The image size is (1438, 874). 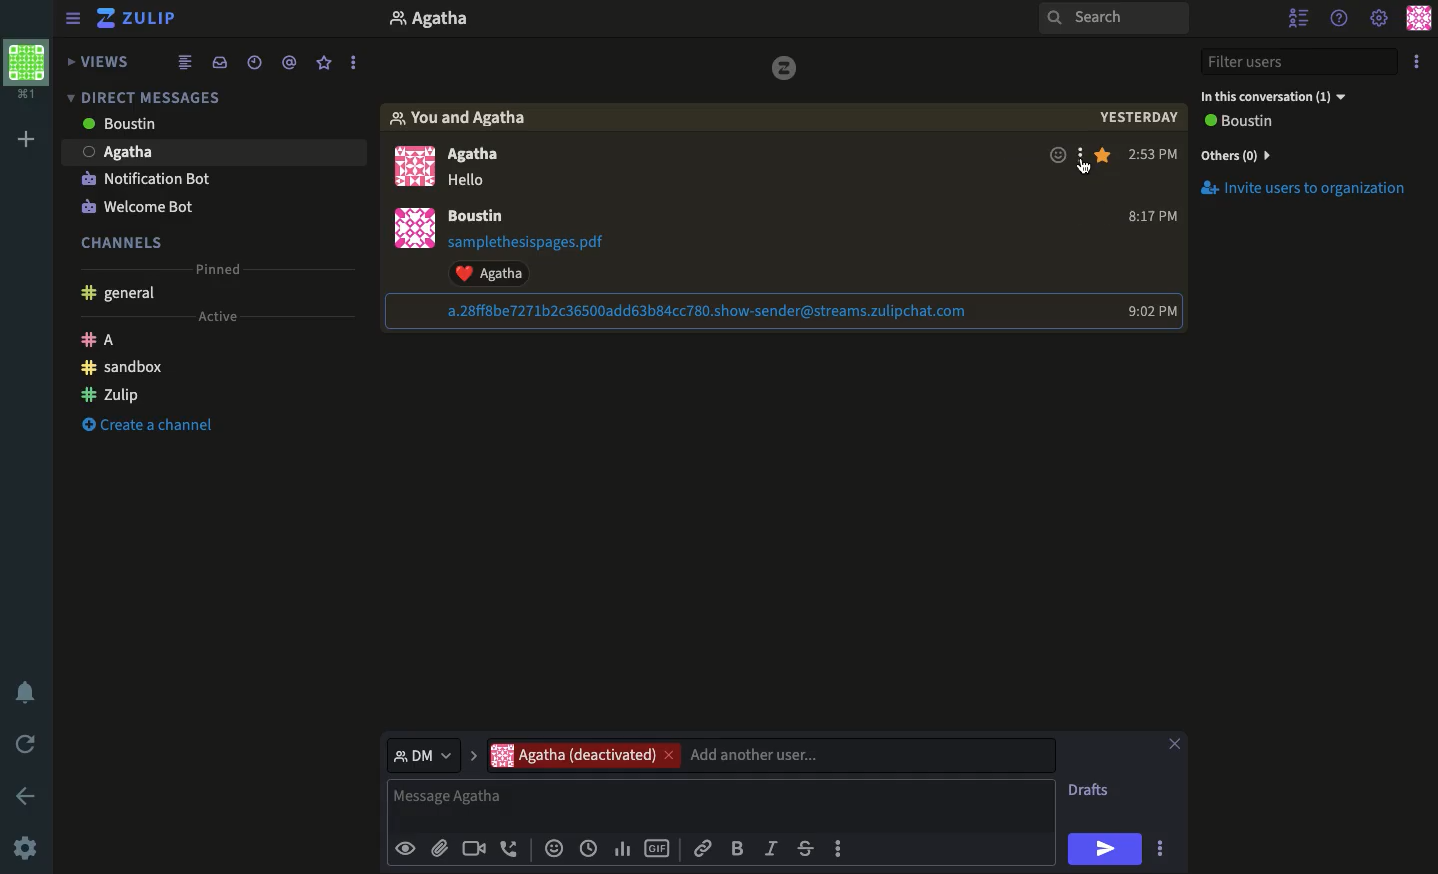 I want to click on Message, so click(x=724, y=805).